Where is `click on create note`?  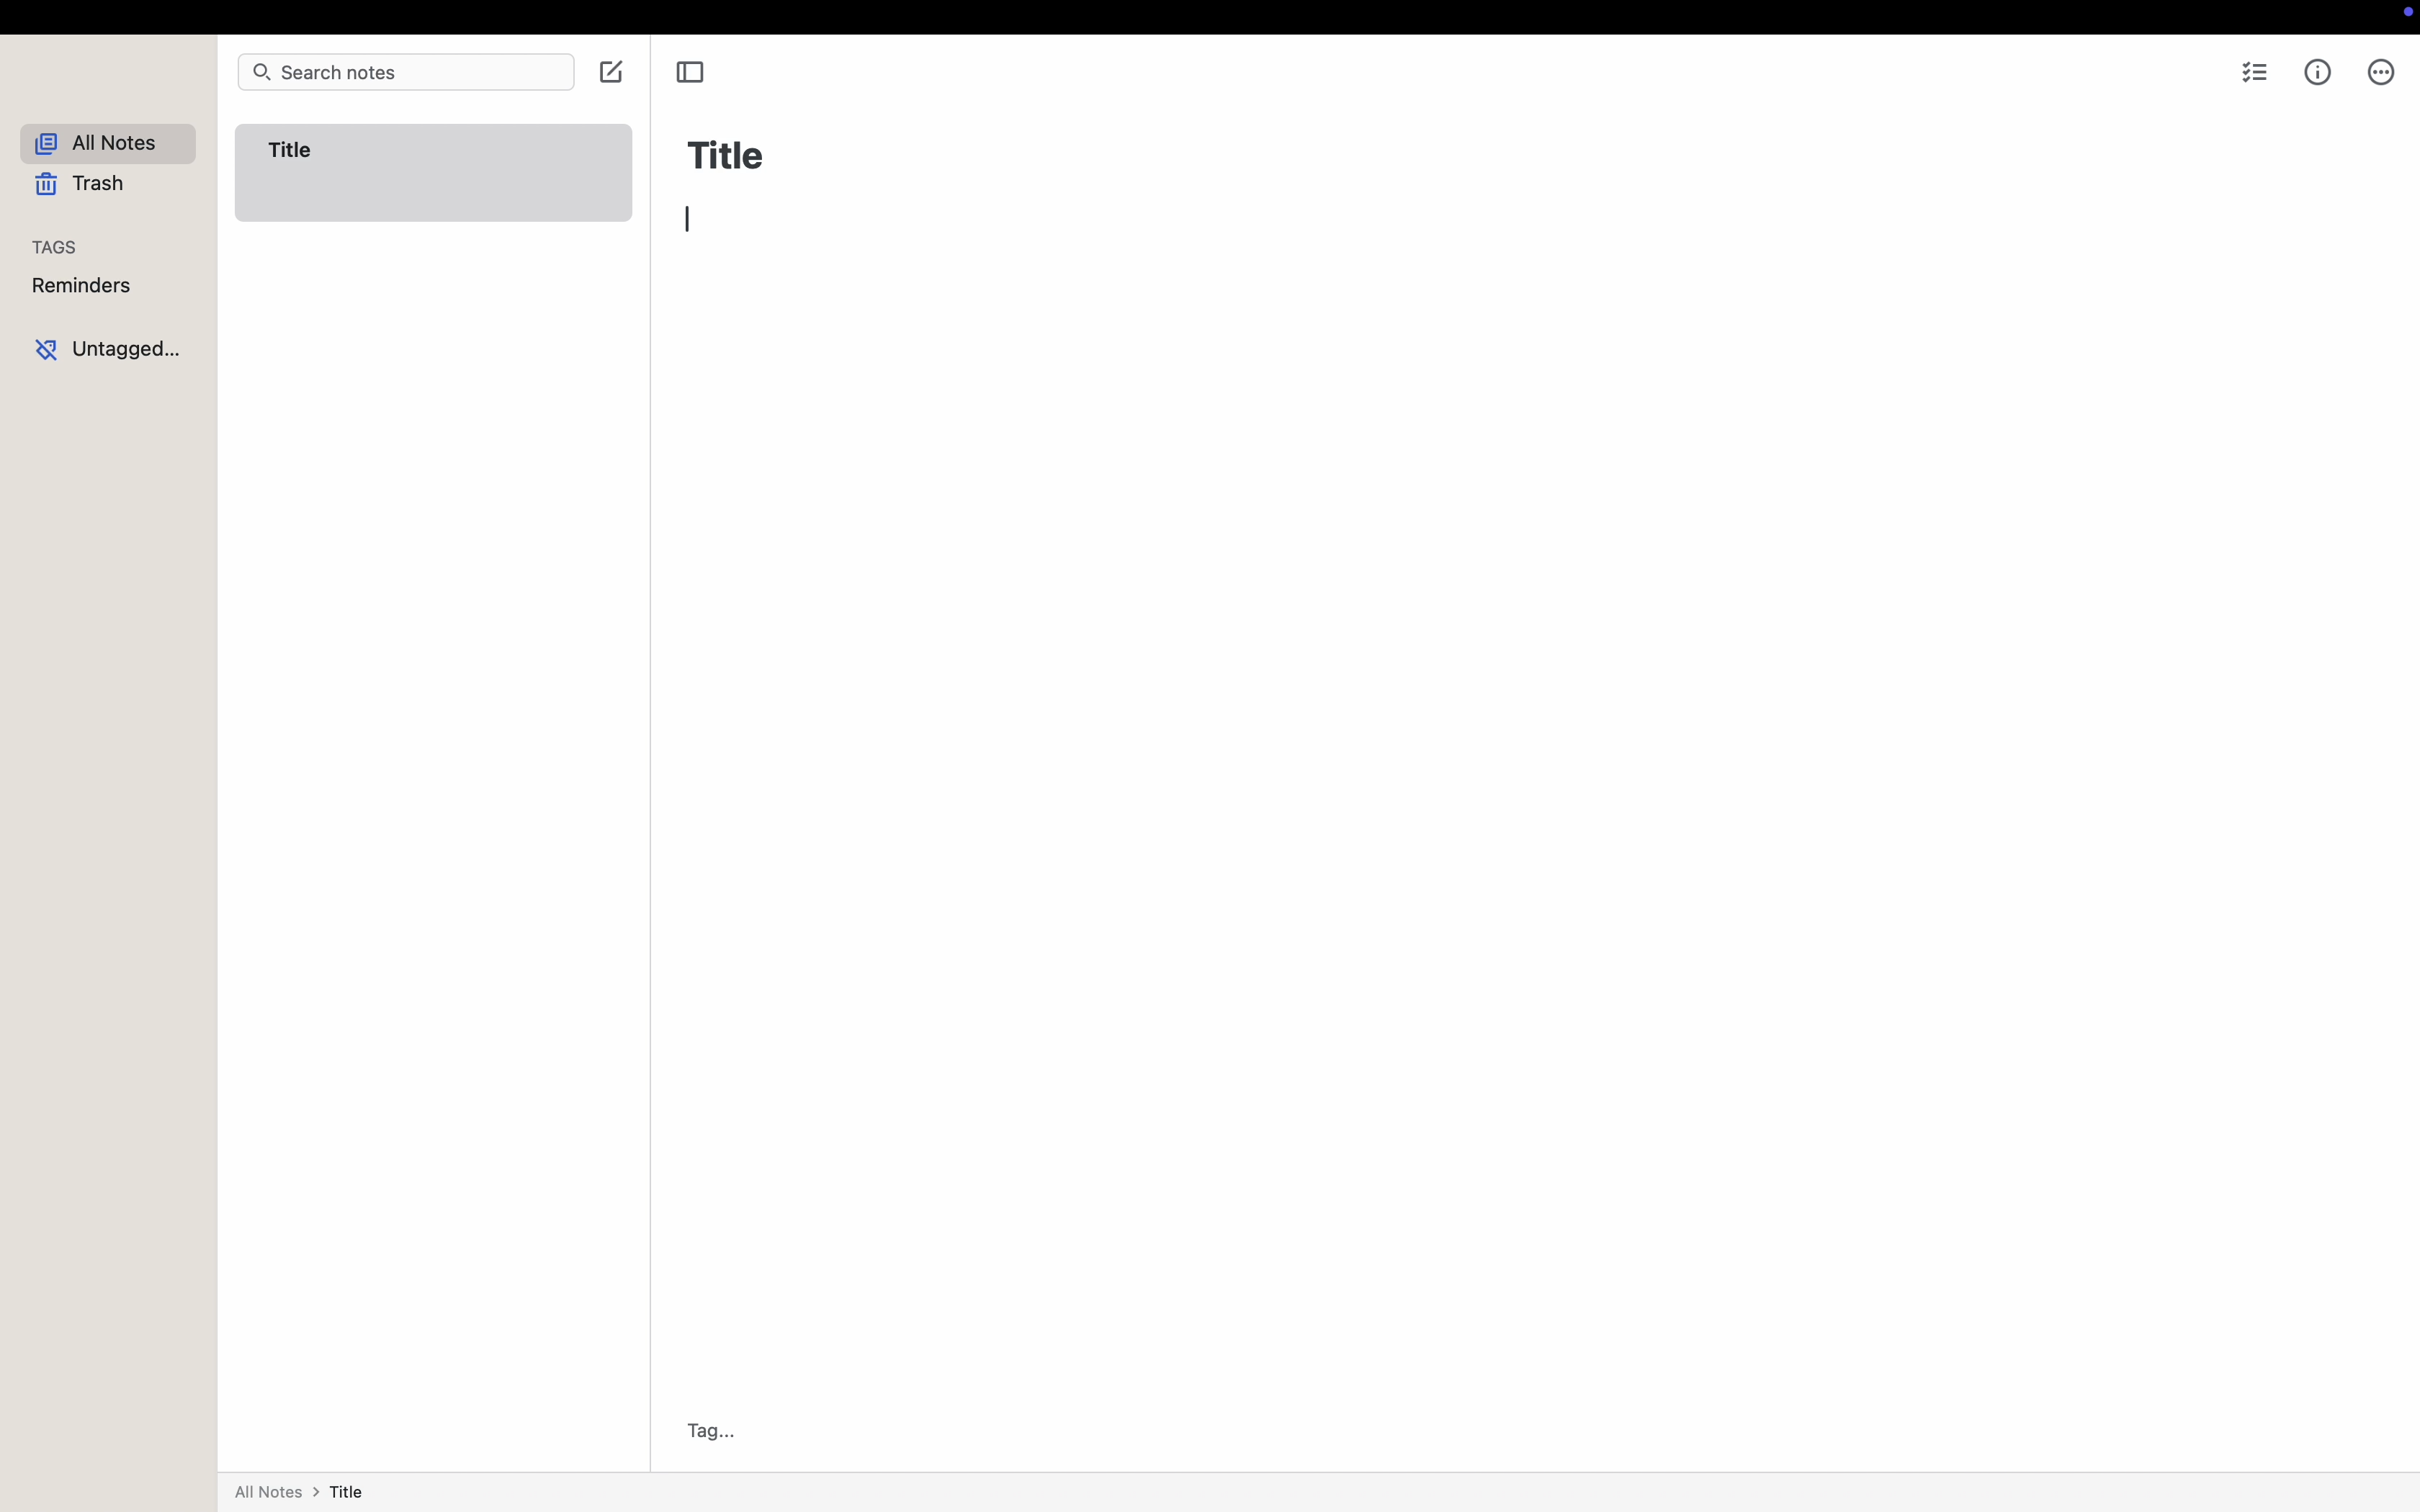 click on create note is located at coordinates (617, 75).